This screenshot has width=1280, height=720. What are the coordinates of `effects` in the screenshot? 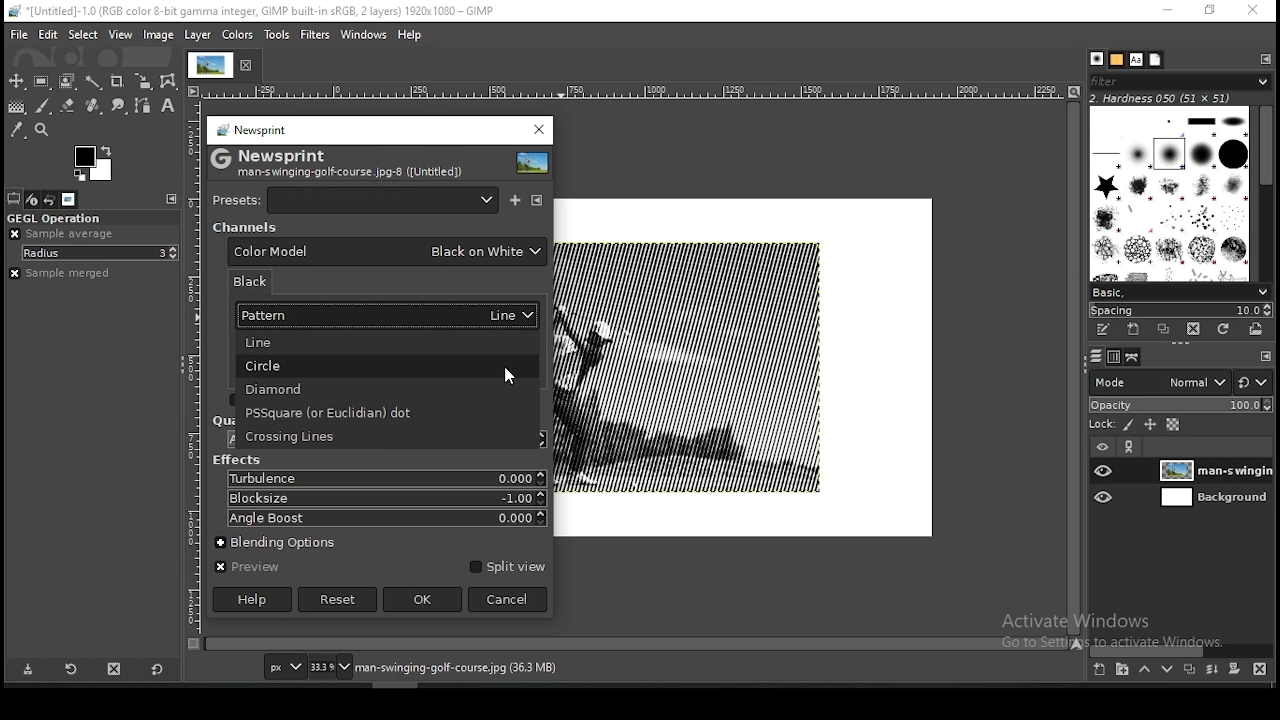 It's located at (237, 460).